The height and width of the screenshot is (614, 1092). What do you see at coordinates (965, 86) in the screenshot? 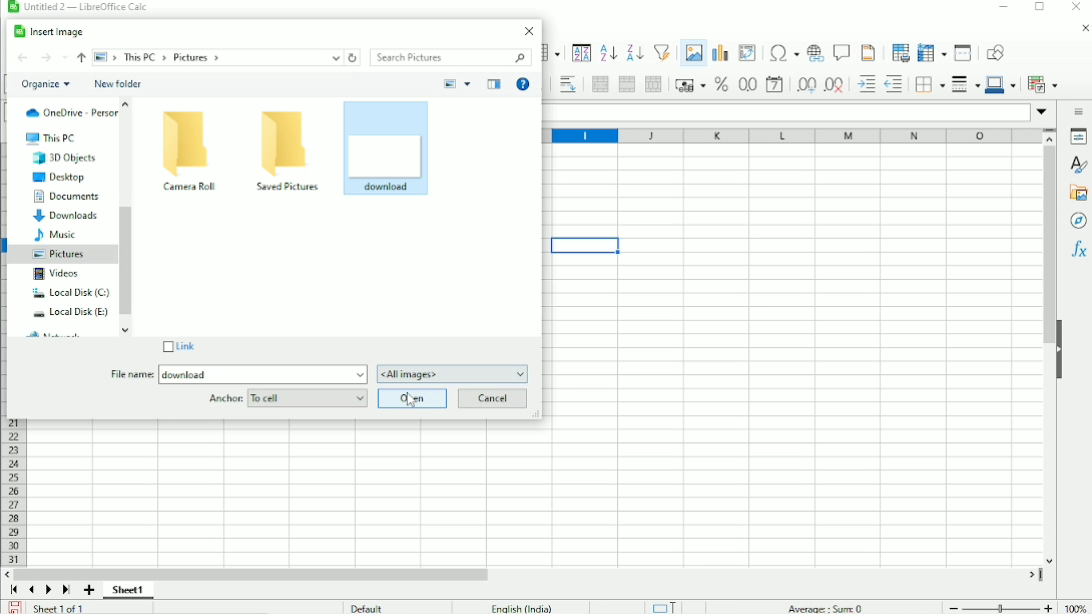
I see `Border styles` at bounding box center [965, 86].